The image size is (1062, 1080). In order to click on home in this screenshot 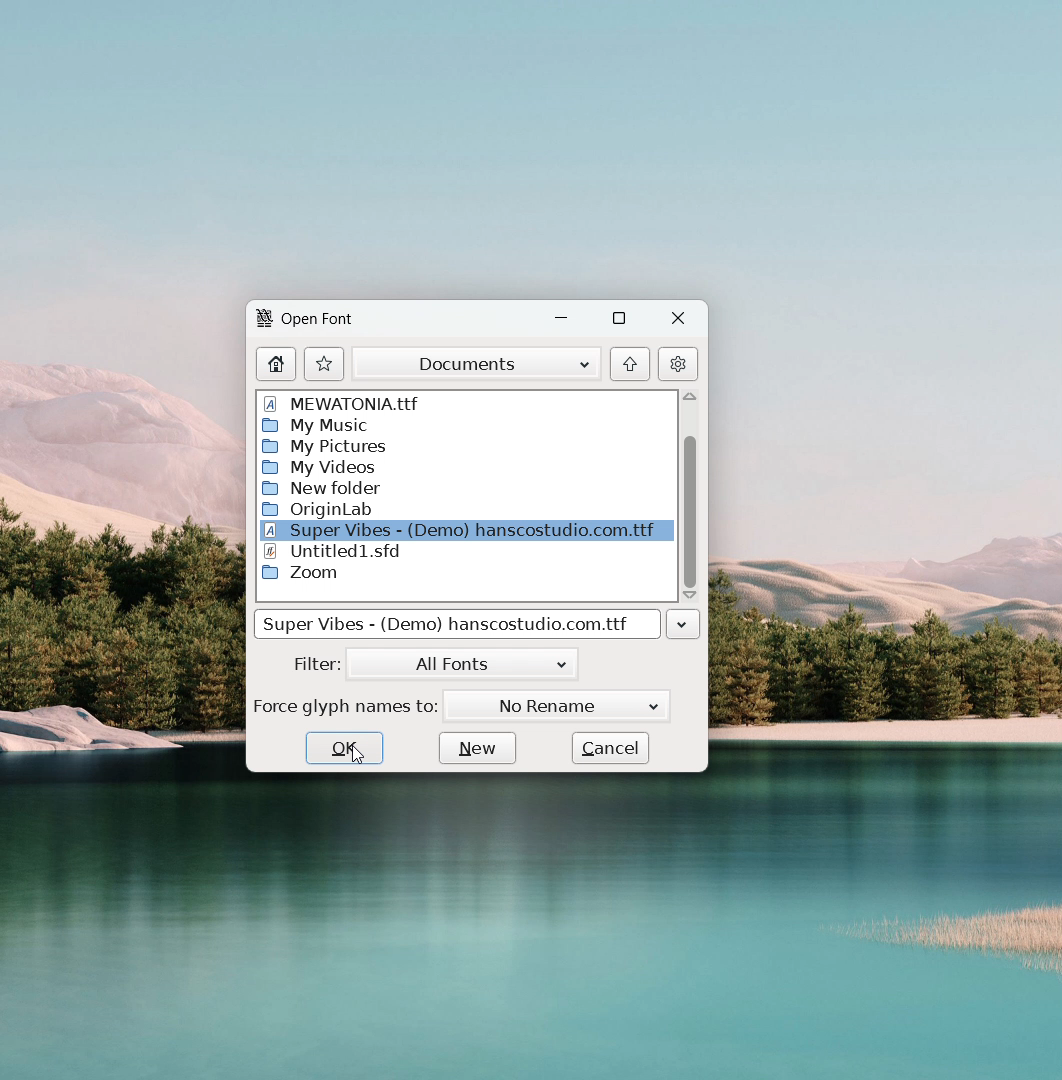, I will do `click(276, 365)`.